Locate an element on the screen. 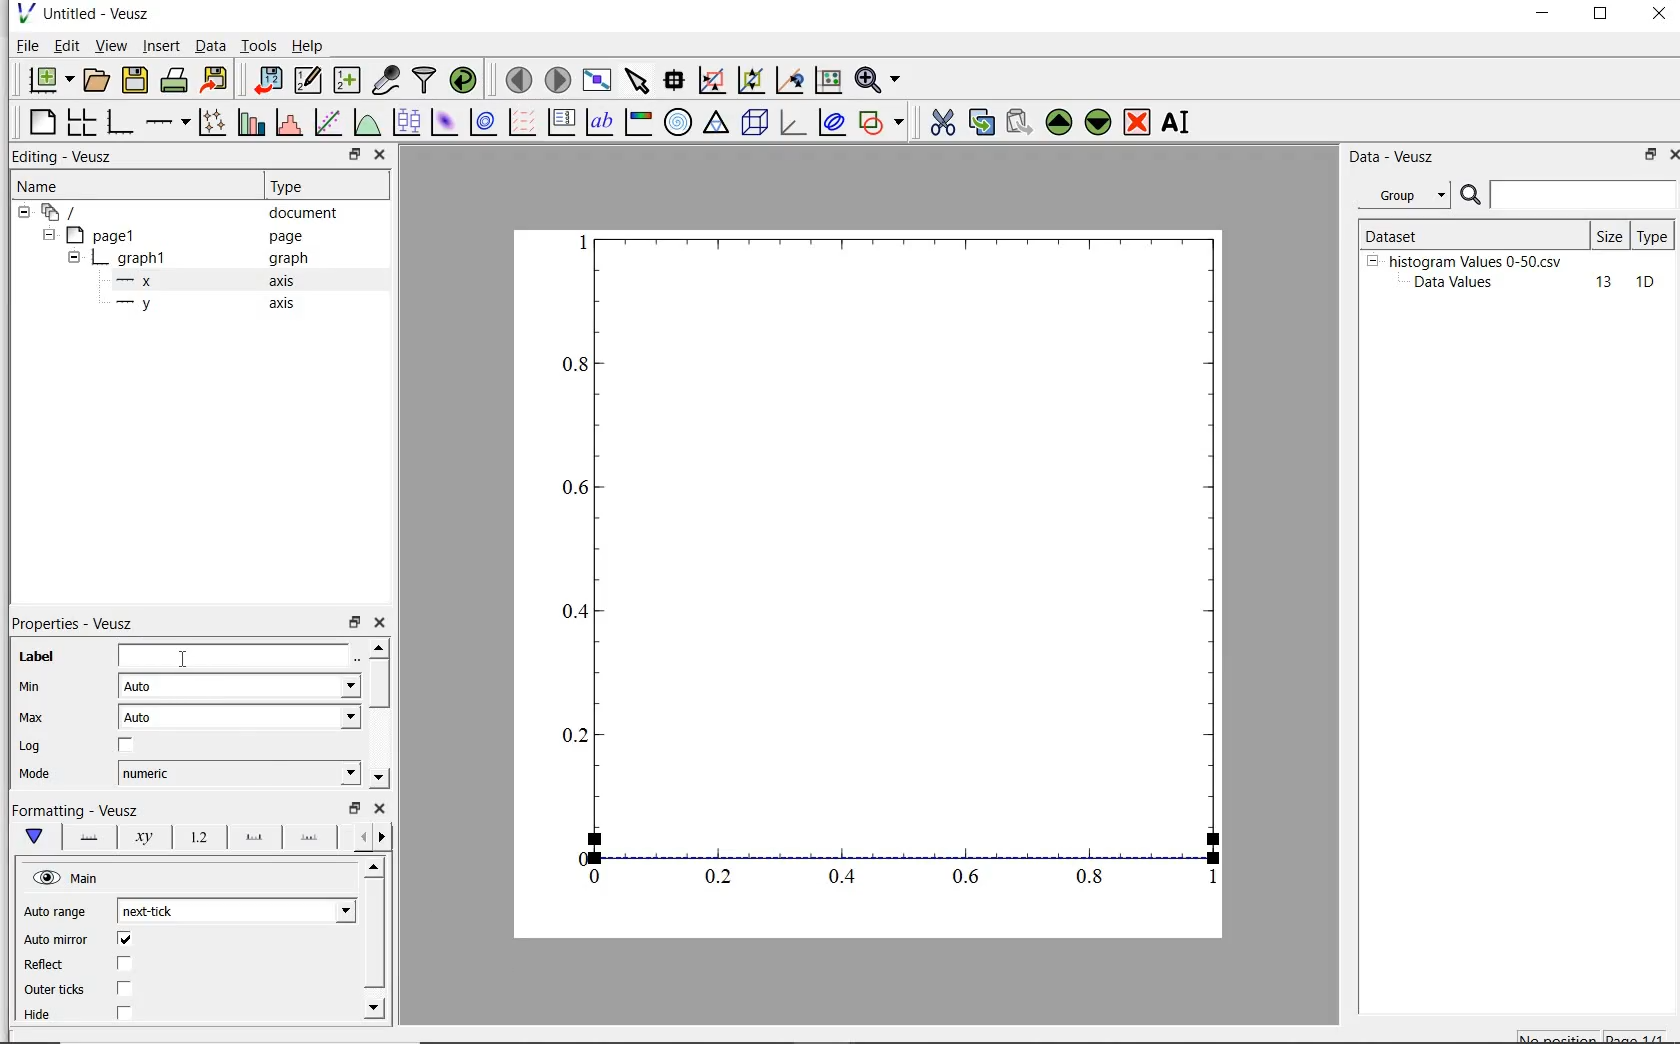  axis label is located at coordinates (145, 837).